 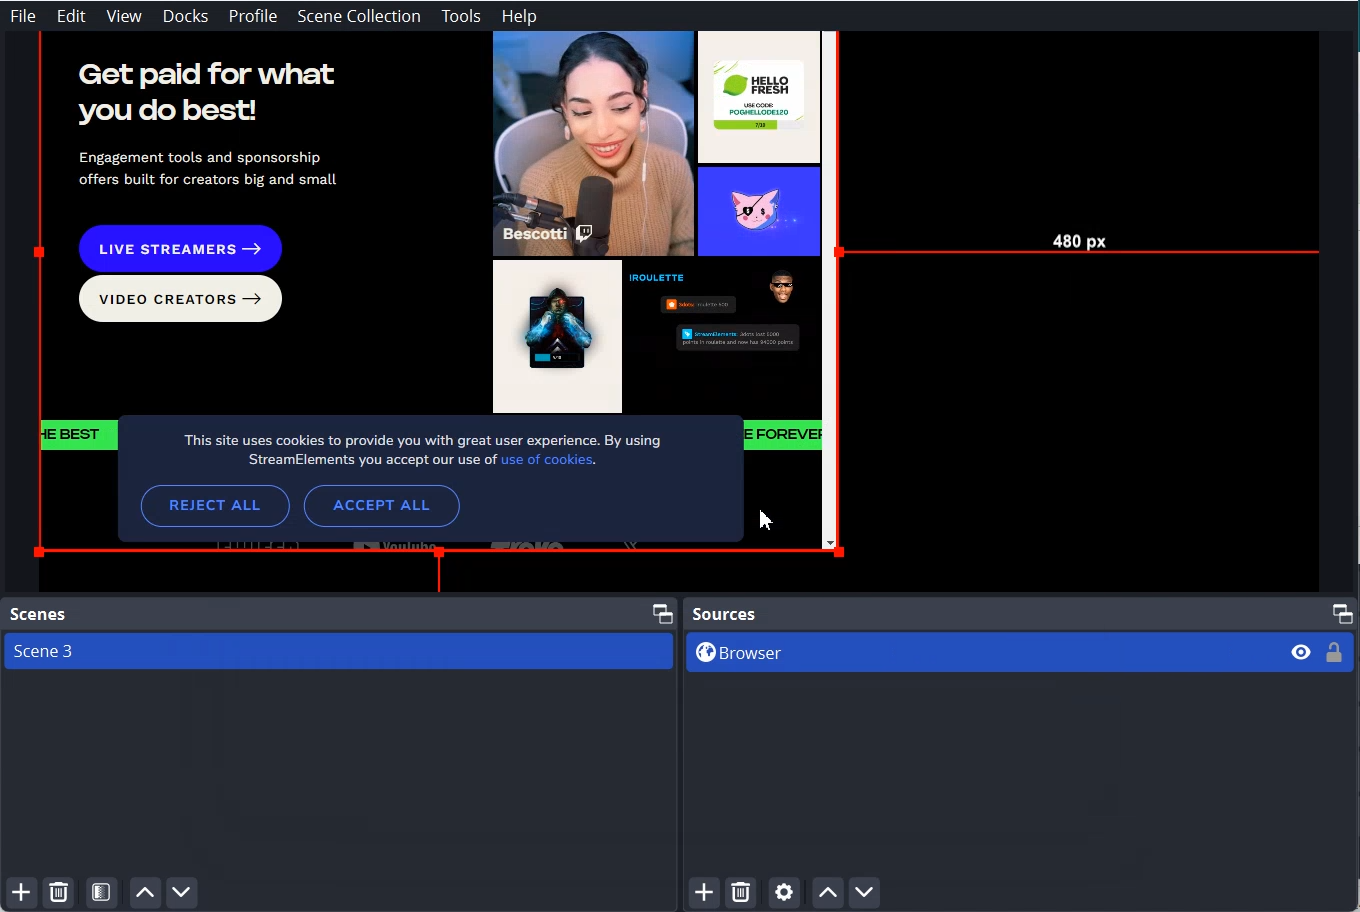 What do you see at coordinates (741, 893) in the screenshot?
I see `Remove selected Source` at bounding box center [741, 893].